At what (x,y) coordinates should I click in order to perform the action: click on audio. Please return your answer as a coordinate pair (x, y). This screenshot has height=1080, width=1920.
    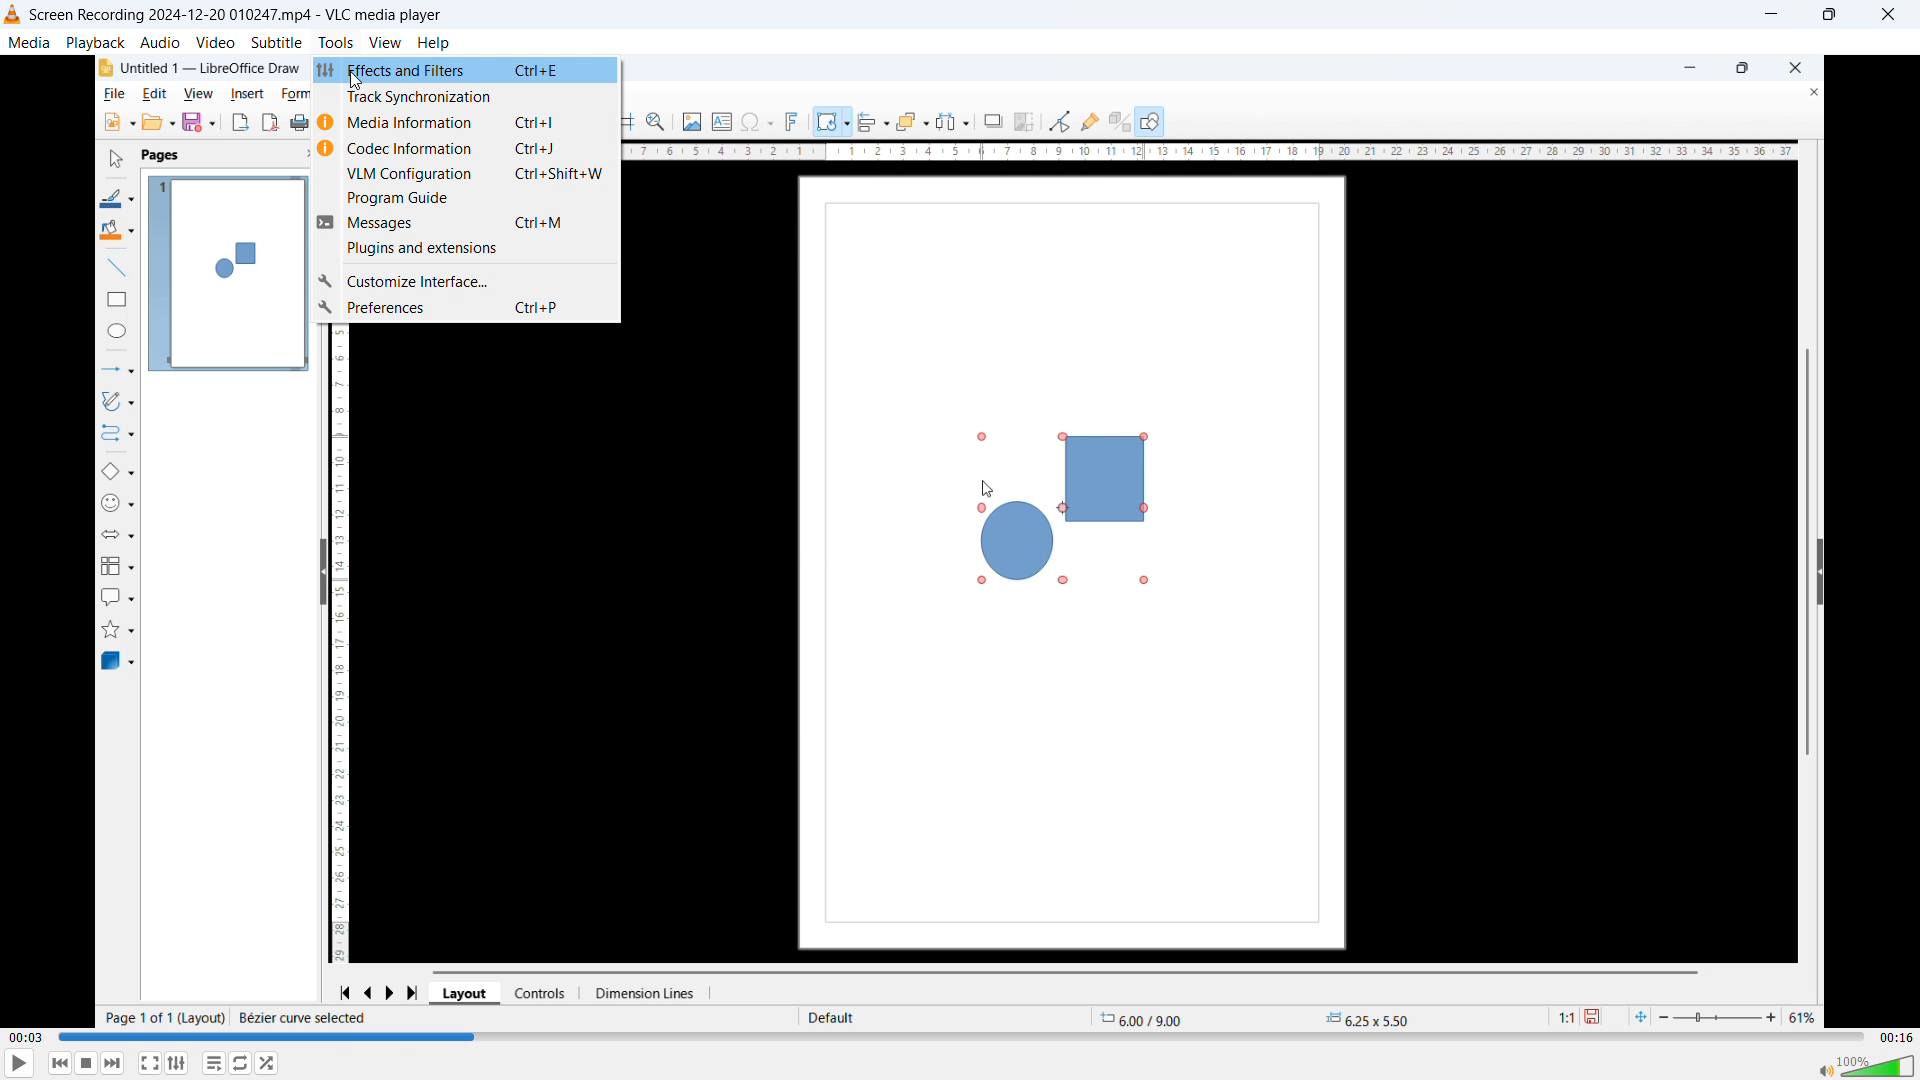
    Looking at the image, I should click on (160, 43).